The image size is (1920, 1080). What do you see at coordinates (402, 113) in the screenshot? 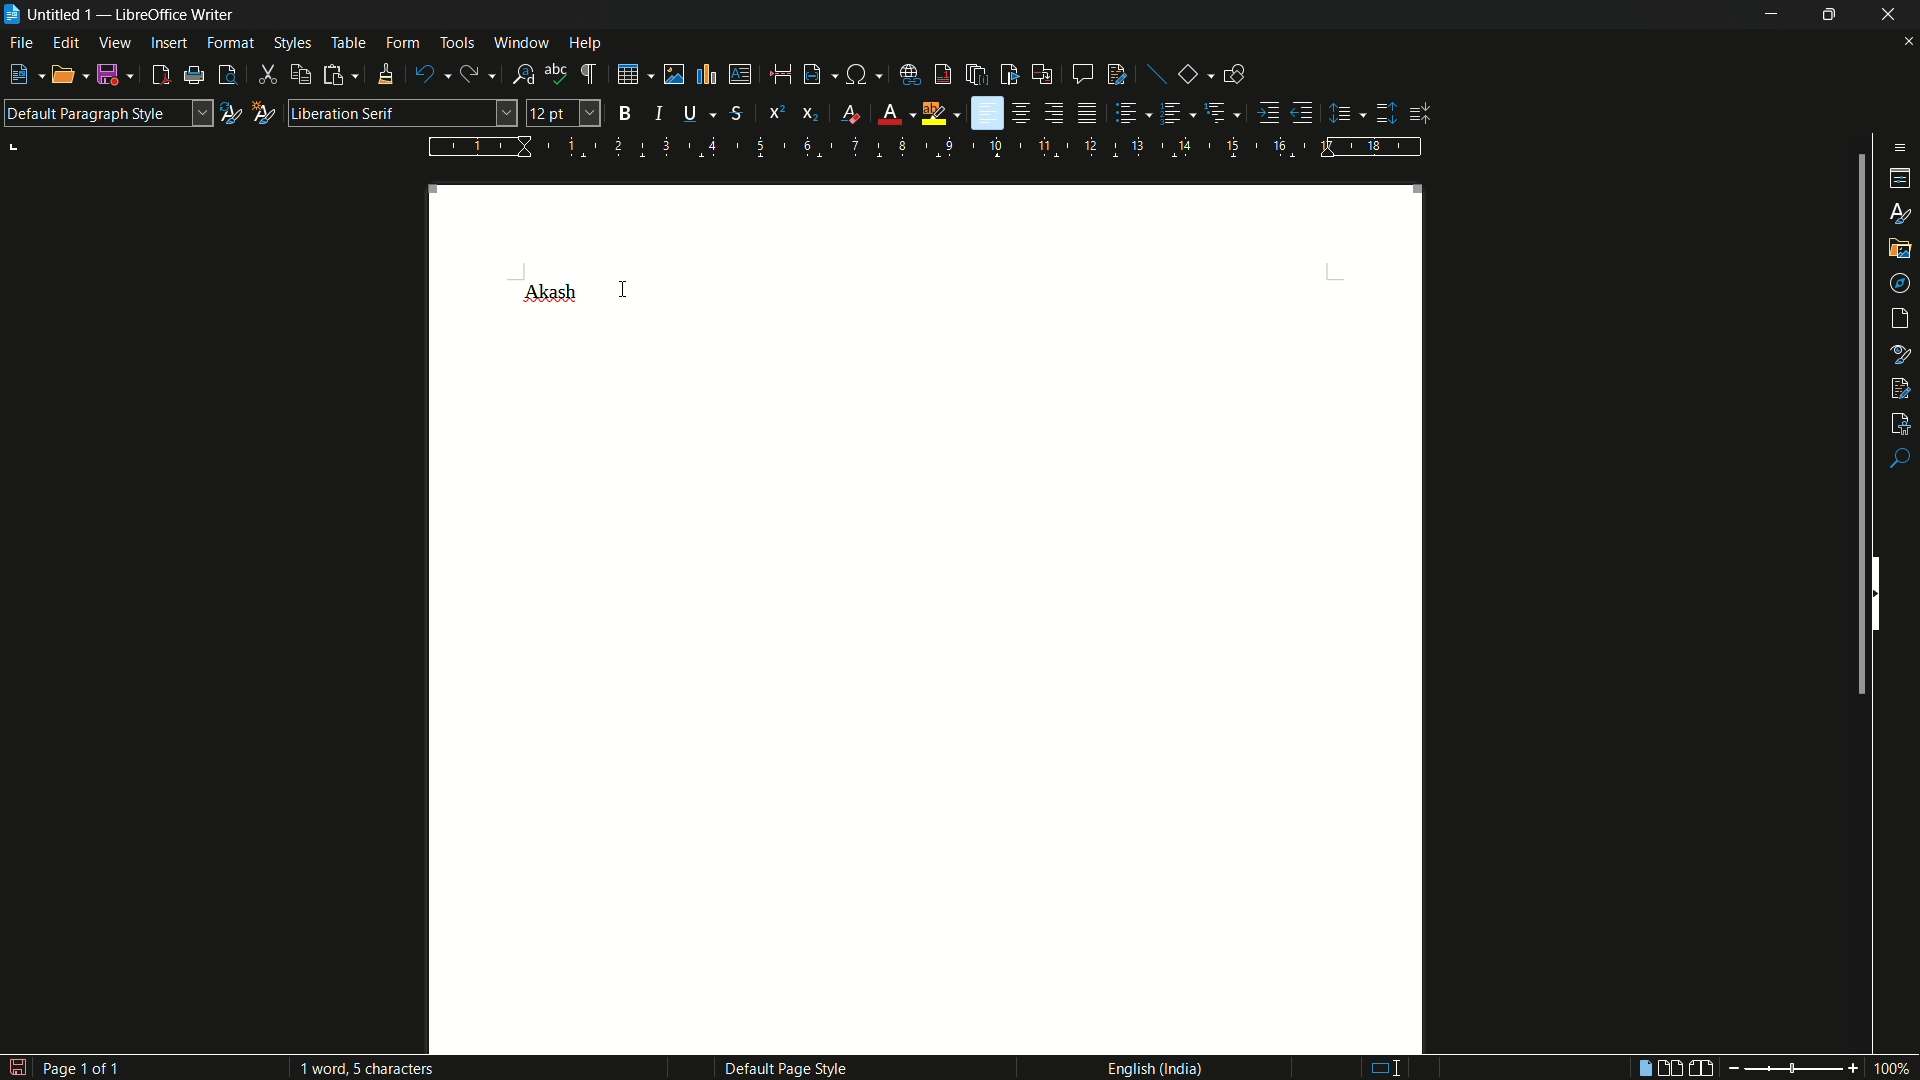
I see `font name` at bounding box center [402, 113].